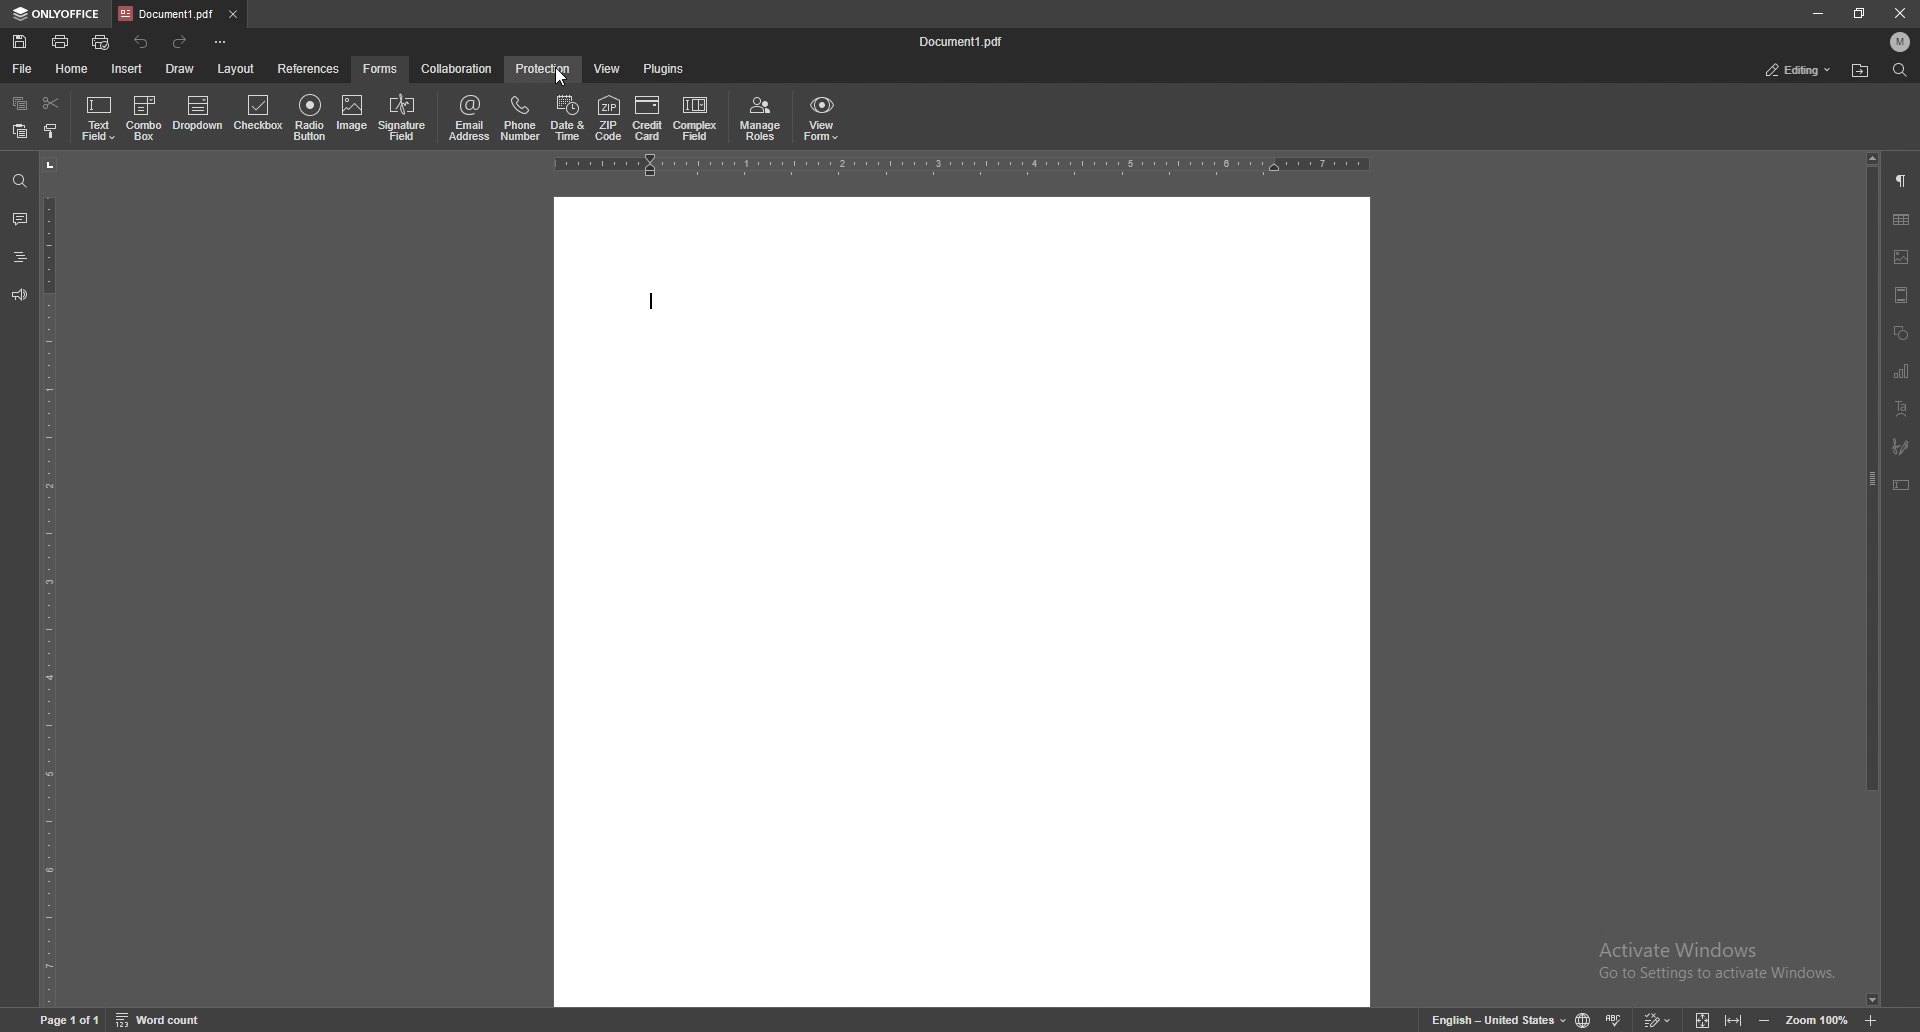 Image resolution: width=1920 pixels, height=1032 pixels. Describe the element at coordinates (352, 118) in the screenshot. I see `image` at that location.